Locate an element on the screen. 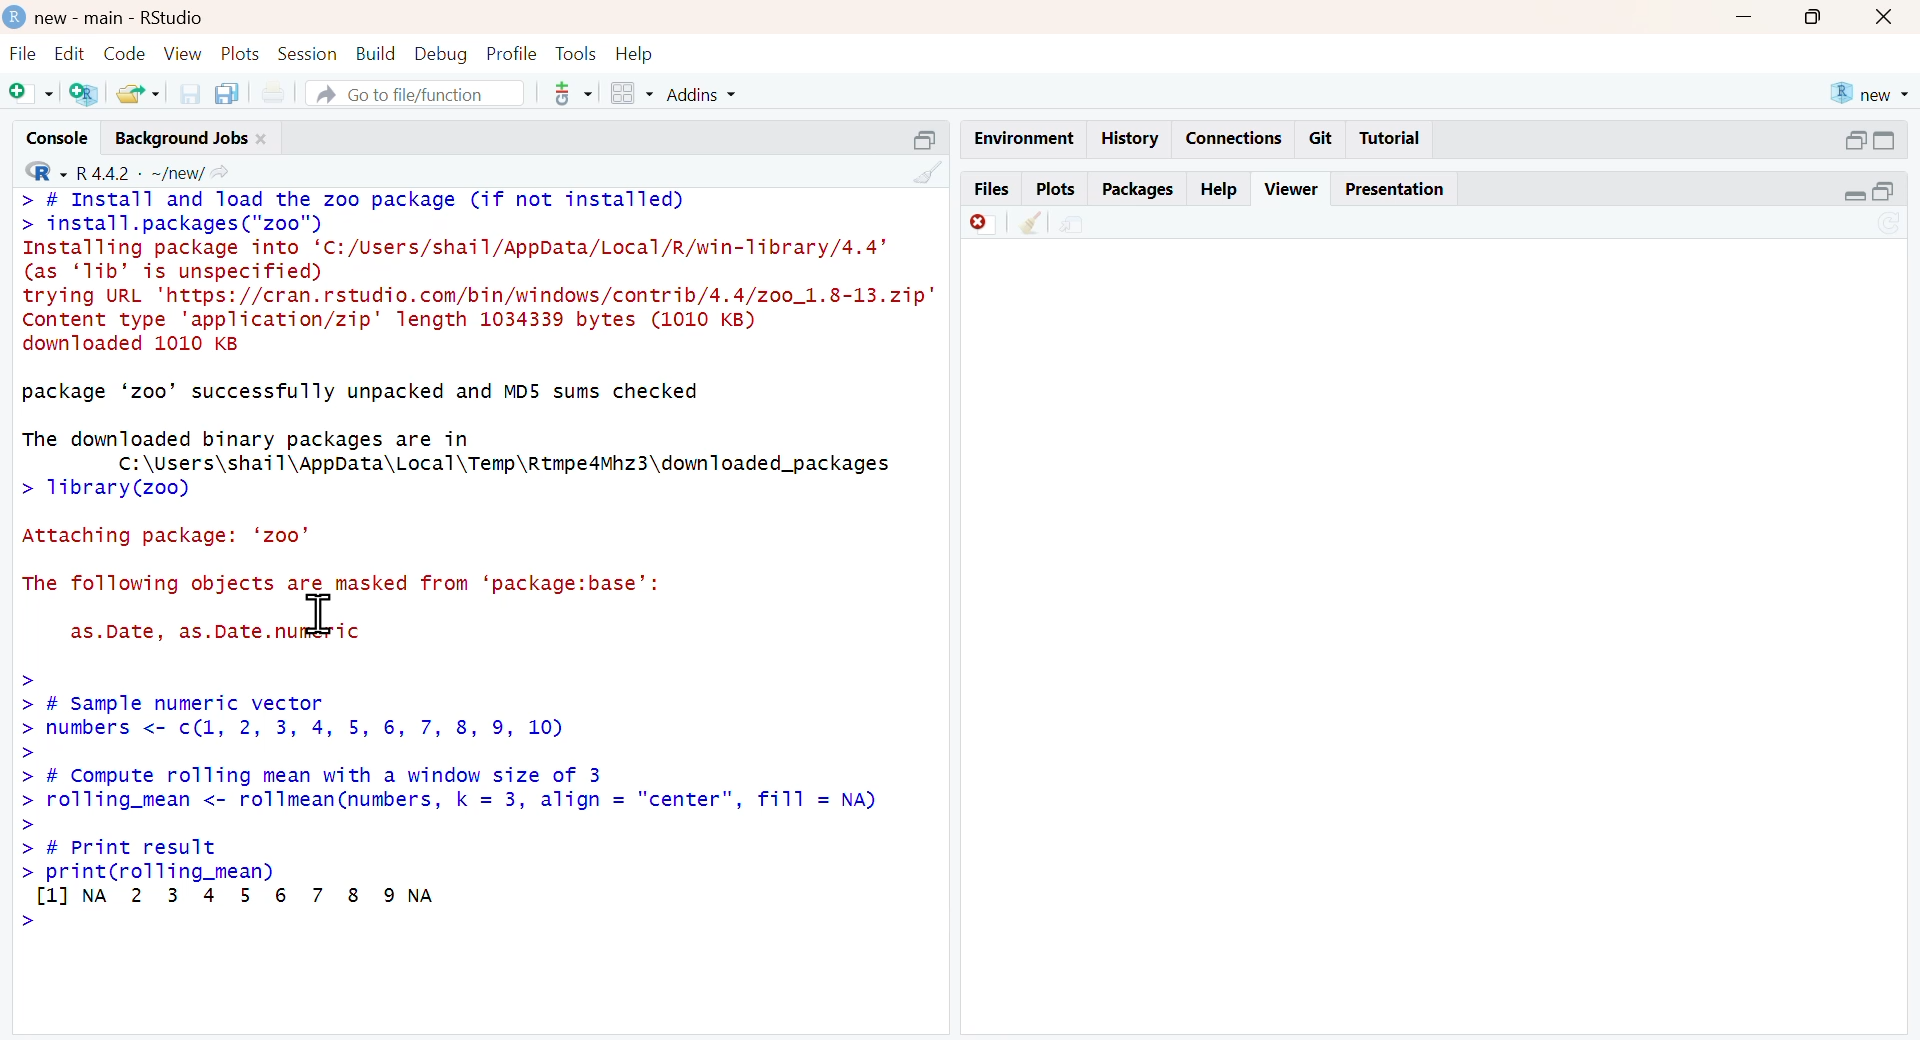 The width and height of the screenshot is (1920, 1040). Sync is located at coordinates (1892, 224).